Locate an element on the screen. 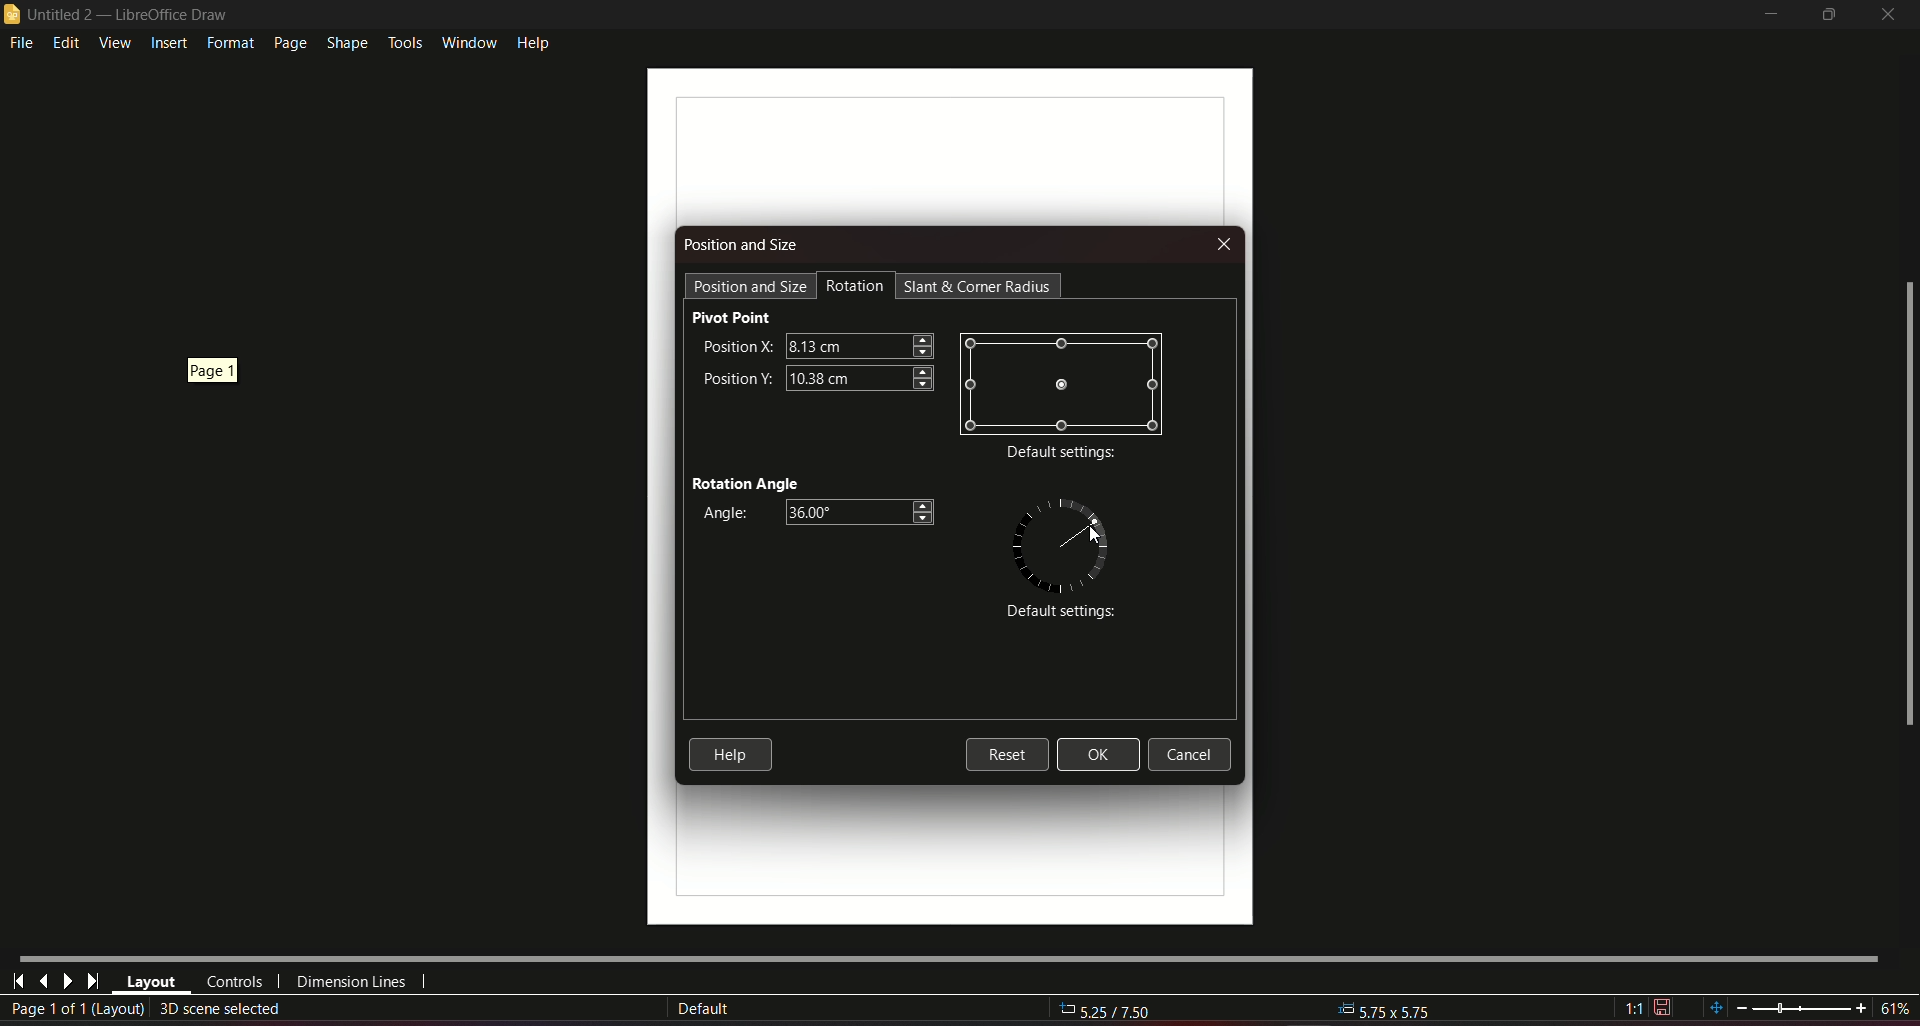  Rotation is located at coordinates (856, 286).